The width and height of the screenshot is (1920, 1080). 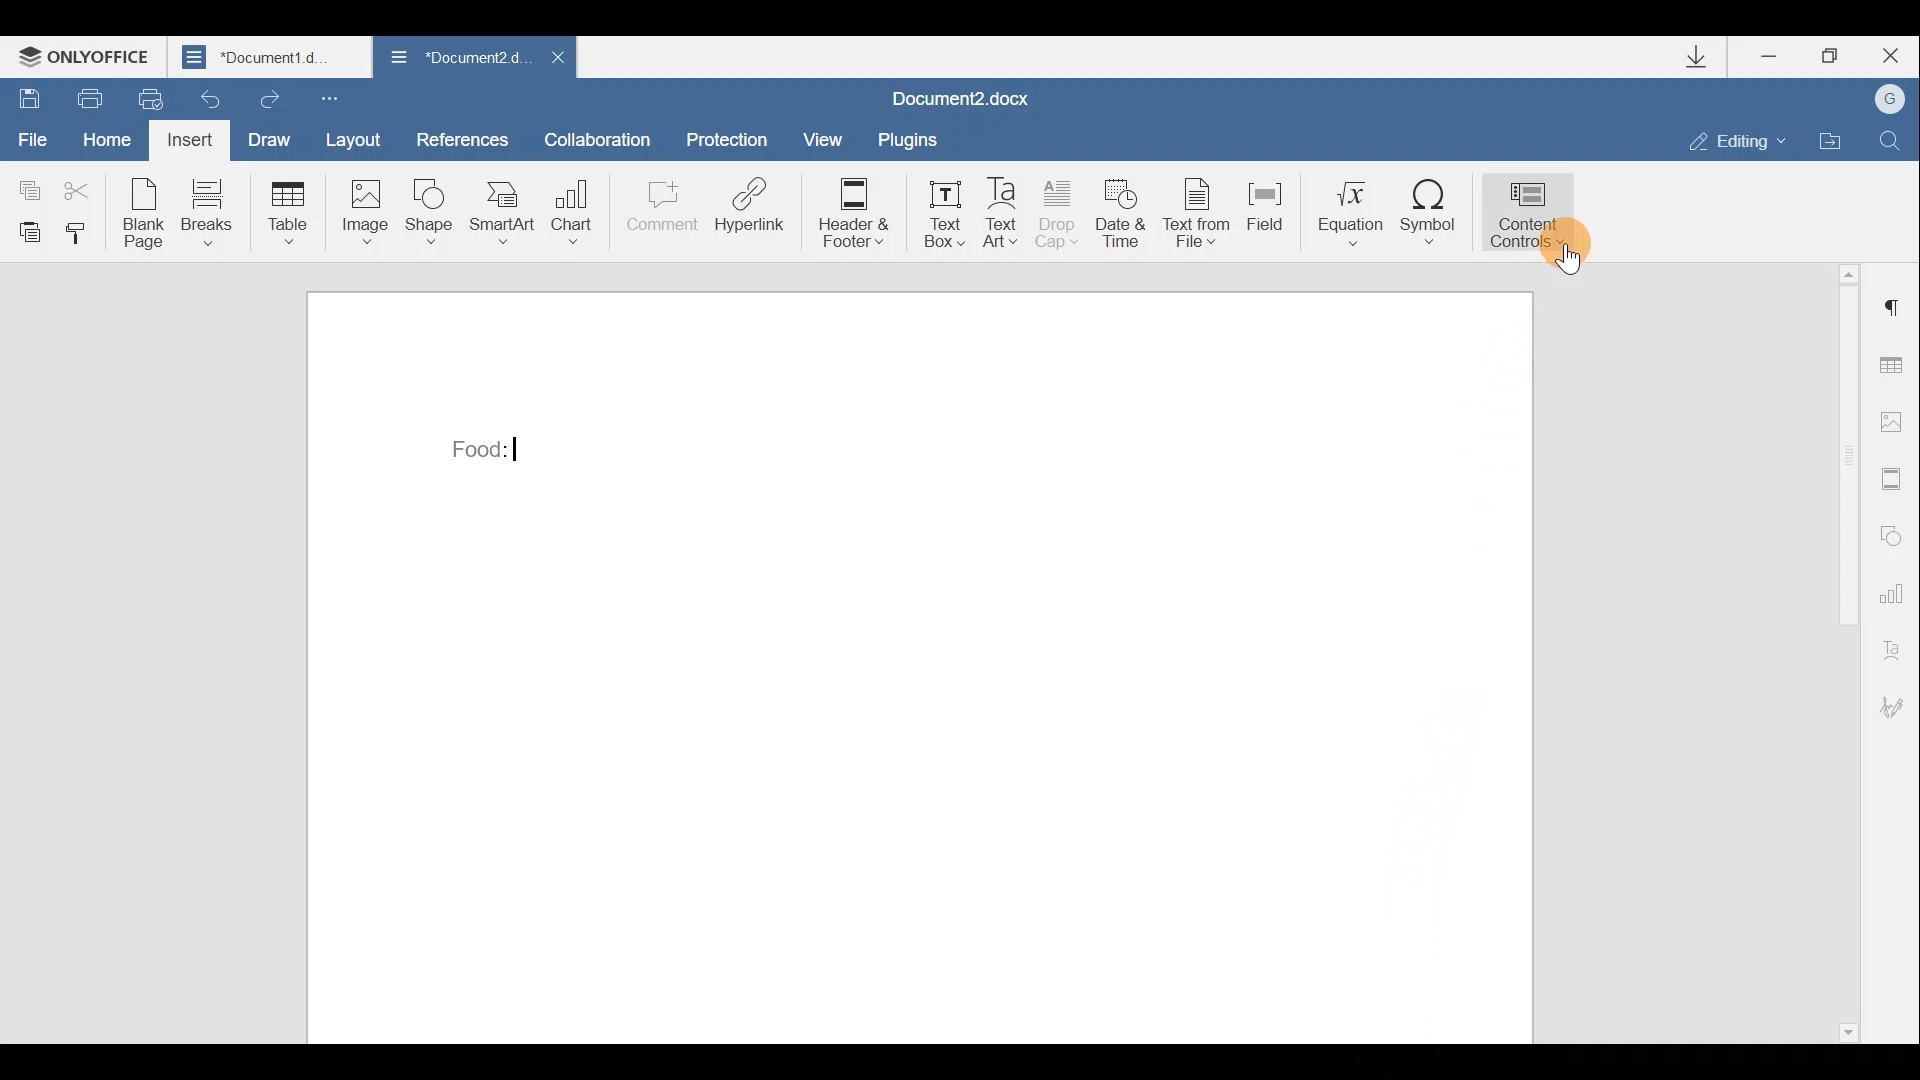 I want to click on Cut, so click(x=88, y=187).